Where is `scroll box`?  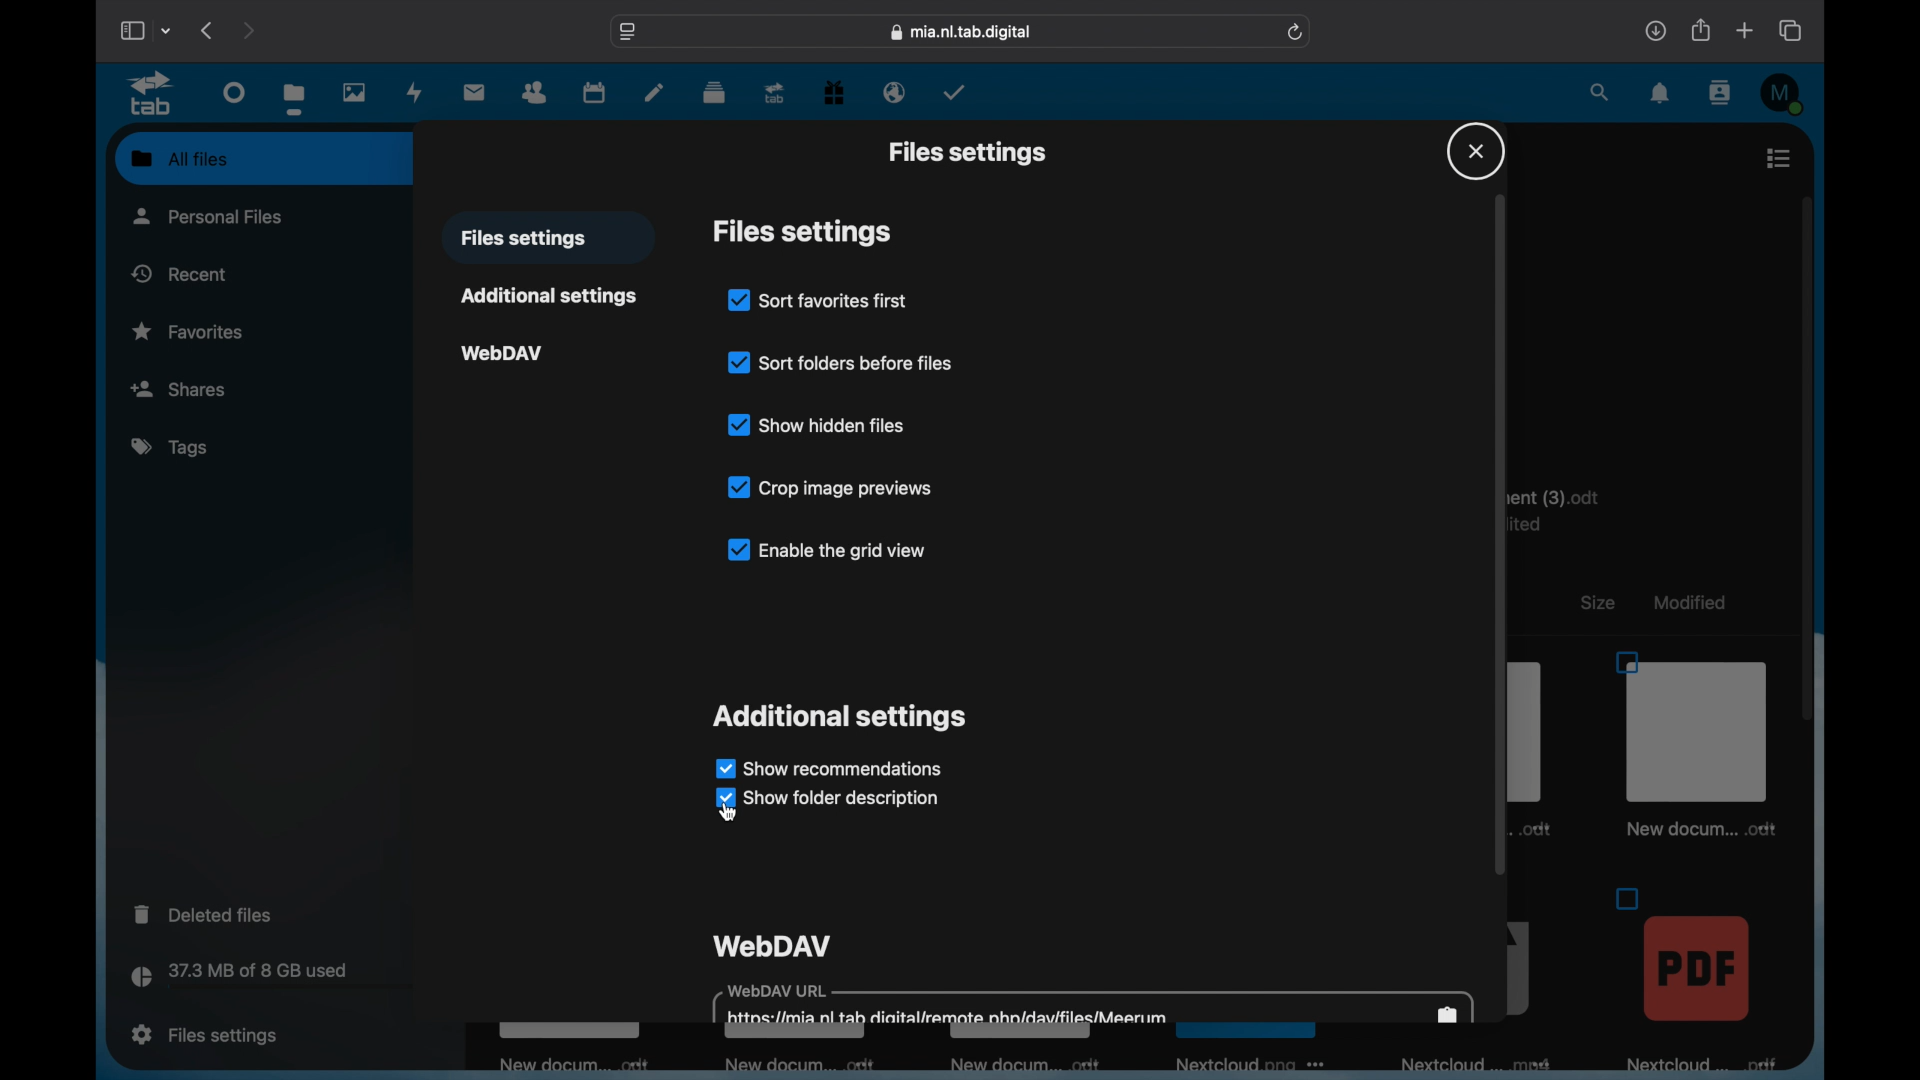 scroll box is located at coordinates (1806, 458).